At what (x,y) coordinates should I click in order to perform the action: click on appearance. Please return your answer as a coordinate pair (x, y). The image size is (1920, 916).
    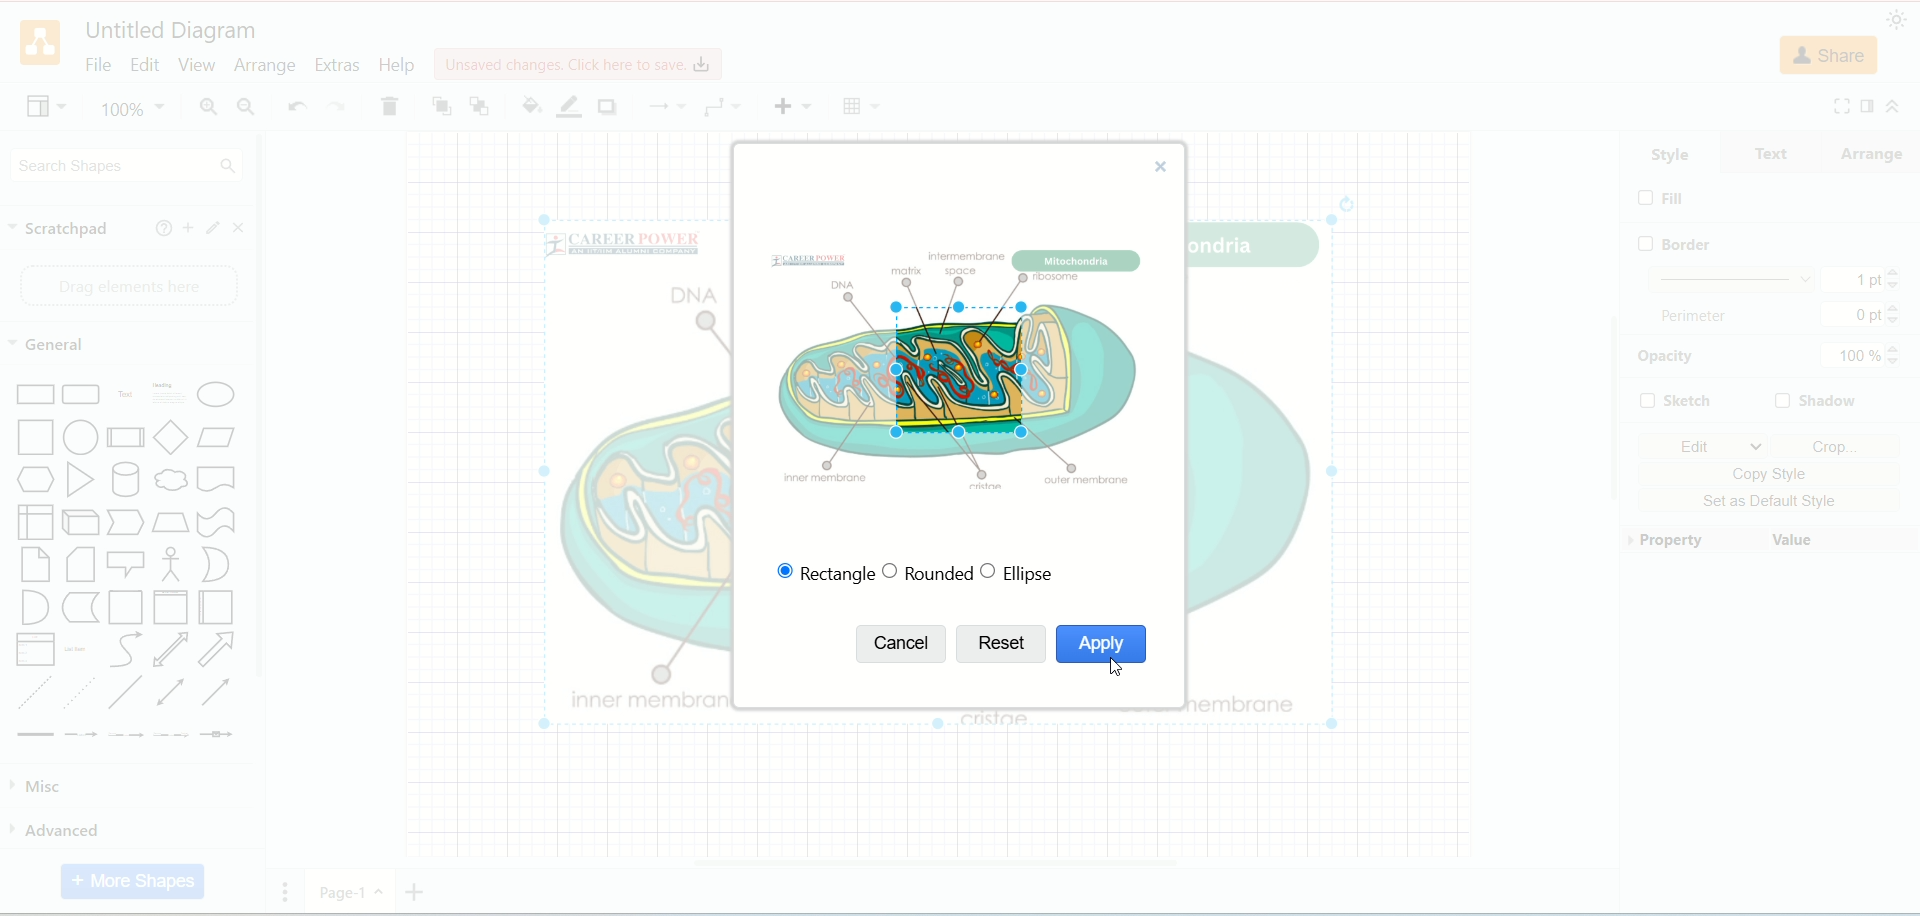
    Looking at the image, I should click on (1901, 19).